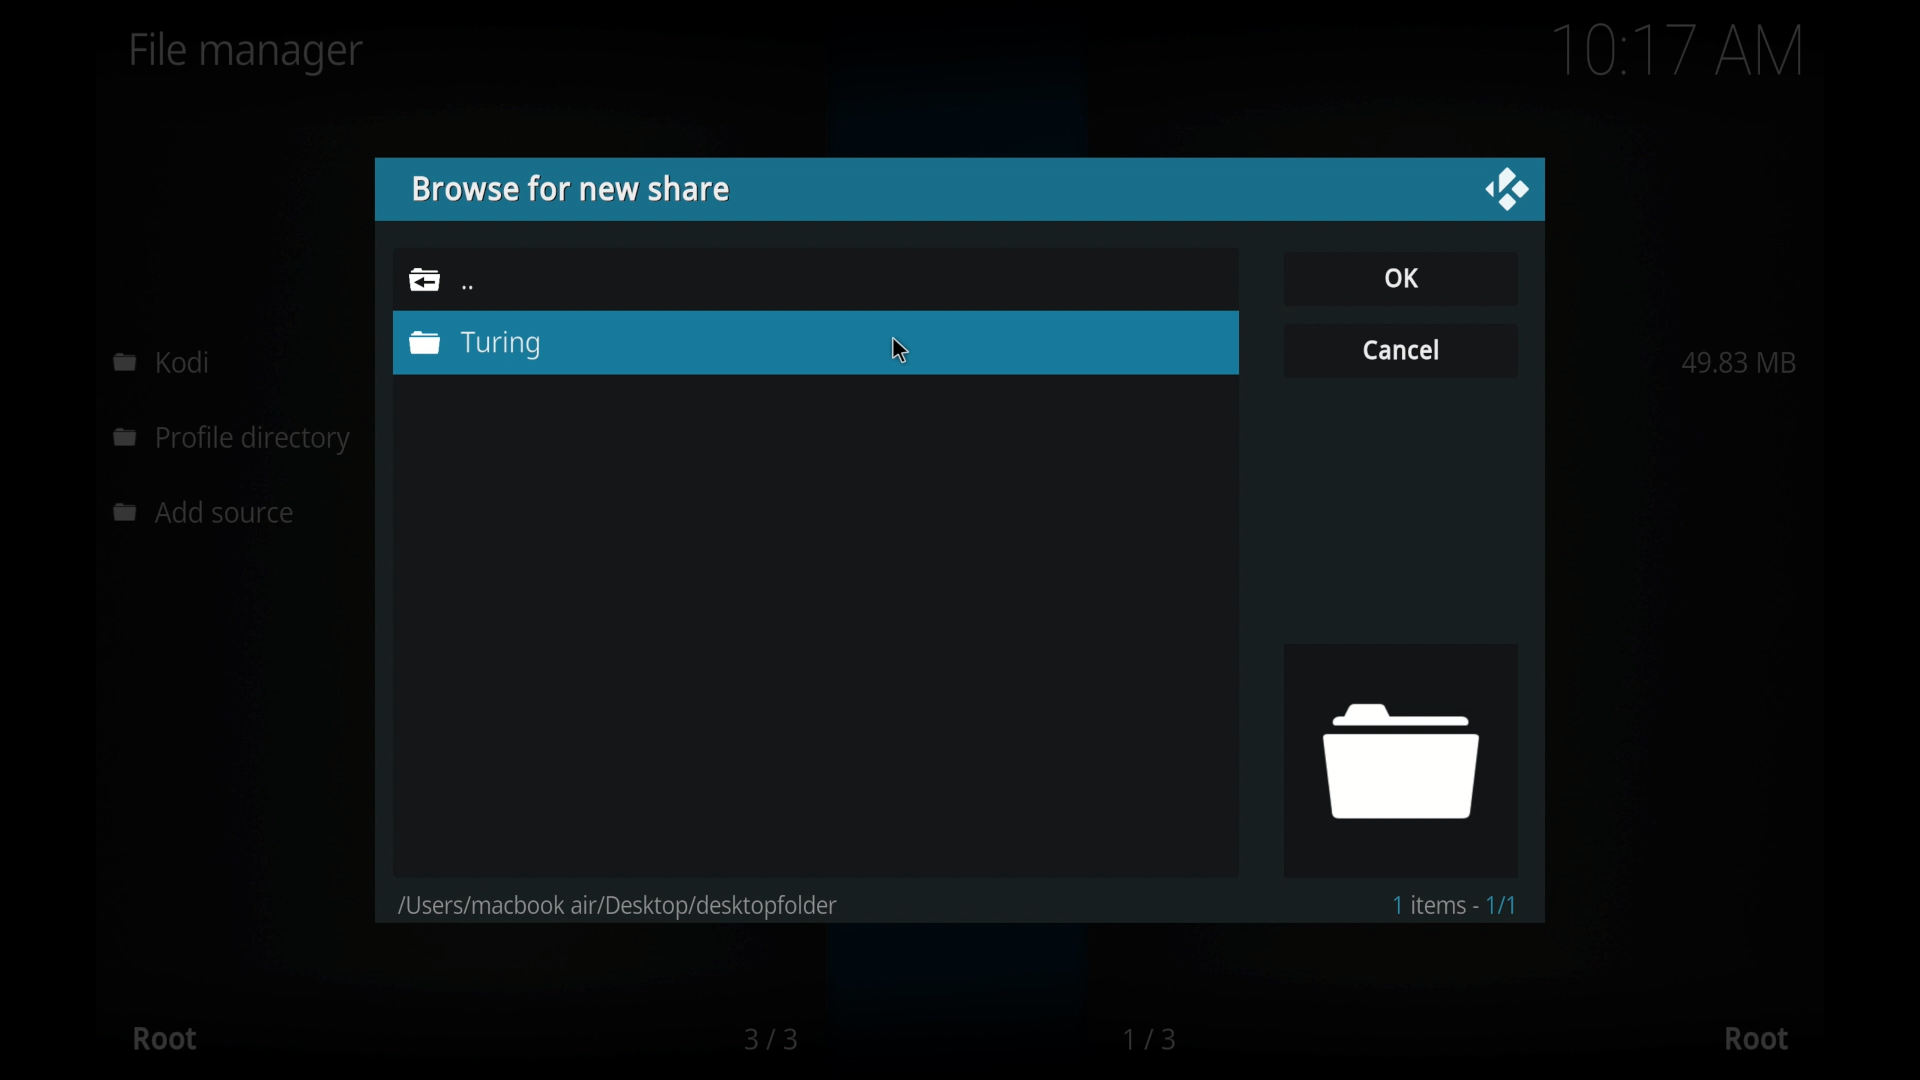 The image size is (1920, 1080). I want to click on profile directory, so click(236, 441).